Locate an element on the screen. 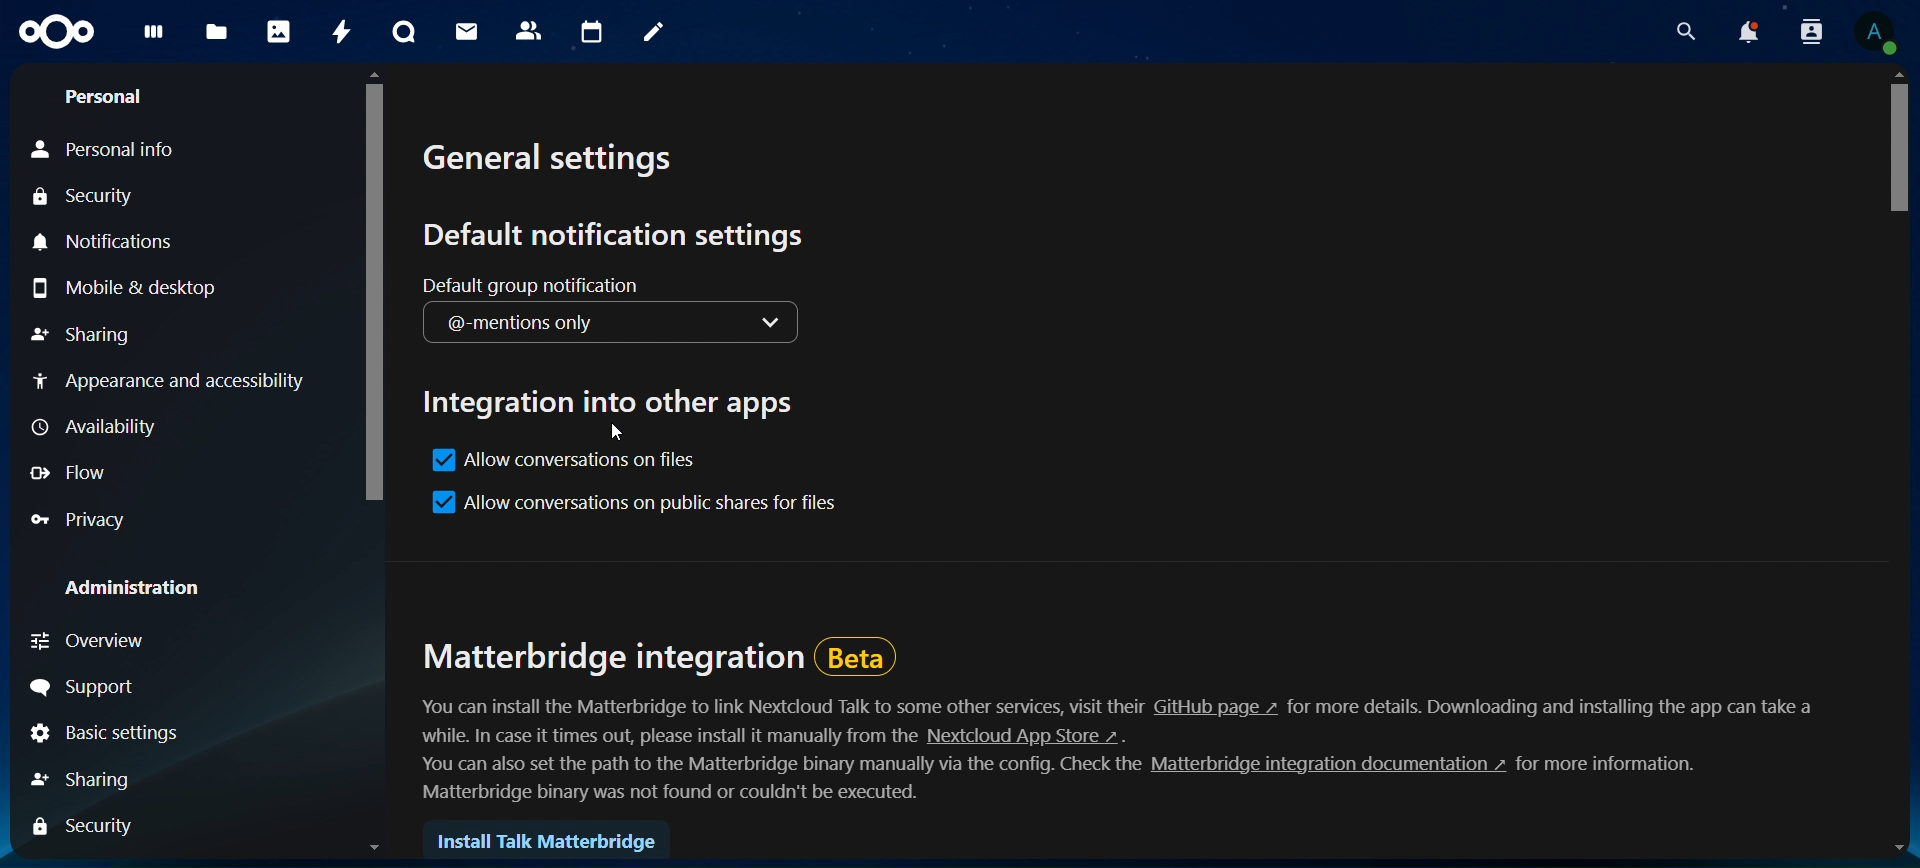 This screenshot has height=868, width=1920. text is located at coordinates (651, 735).